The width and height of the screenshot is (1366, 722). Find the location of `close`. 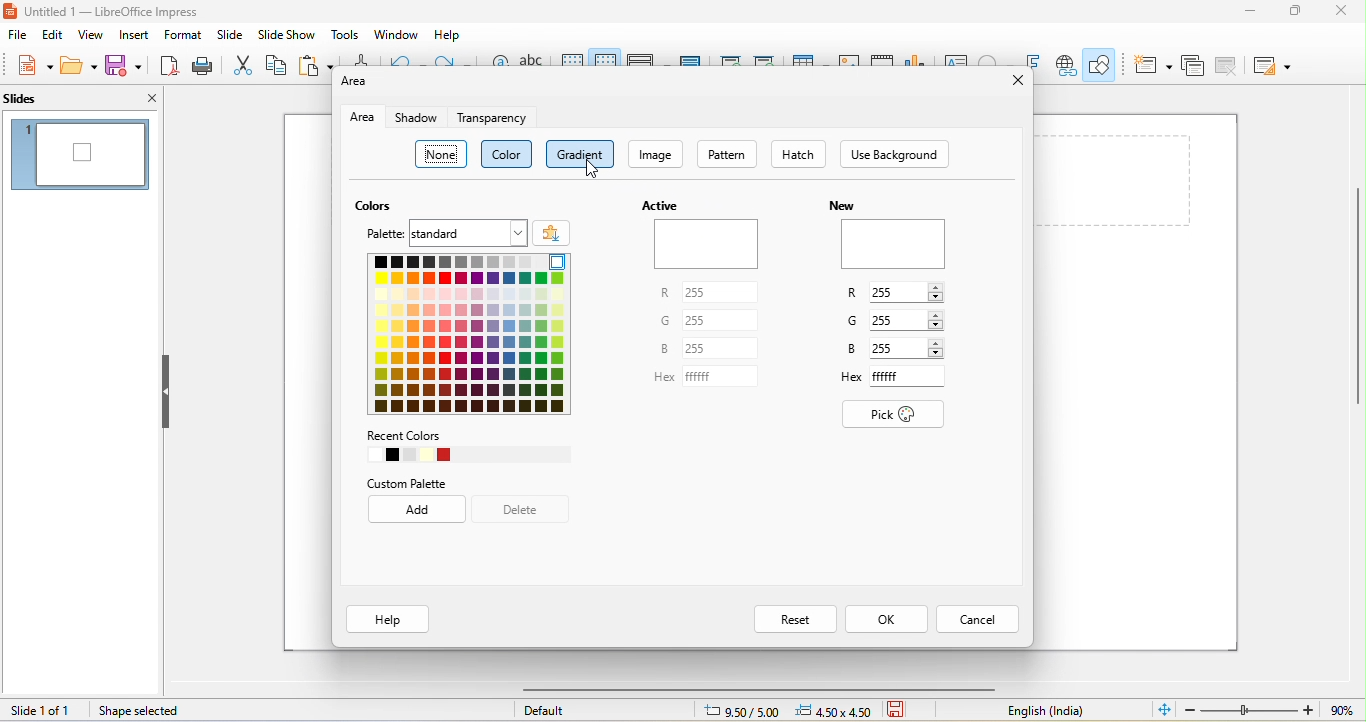

close is located at coordinates (1345, 12).